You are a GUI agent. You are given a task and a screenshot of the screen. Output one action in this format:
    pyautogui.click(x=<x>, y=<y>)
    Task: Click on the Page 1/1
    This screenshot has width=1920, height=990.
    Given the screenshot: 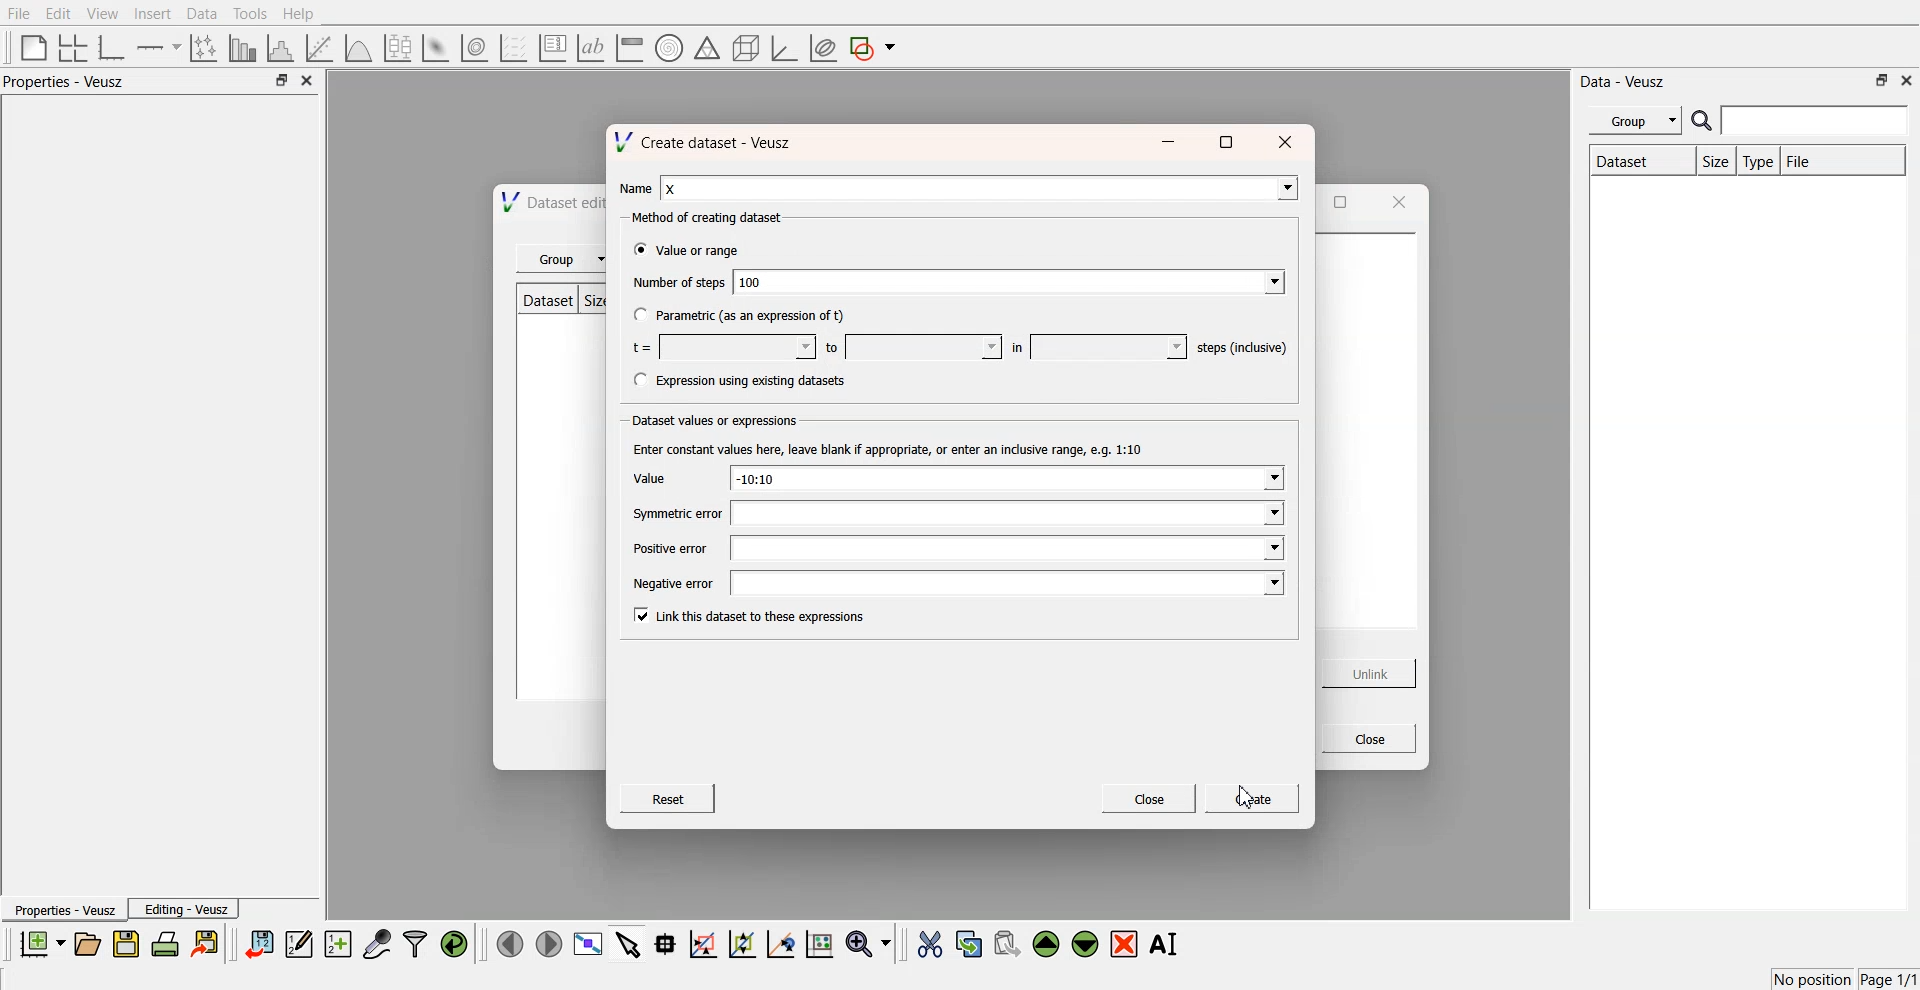 What is the action you would take?
    pyautogui.click(x=1890, y=980)
    